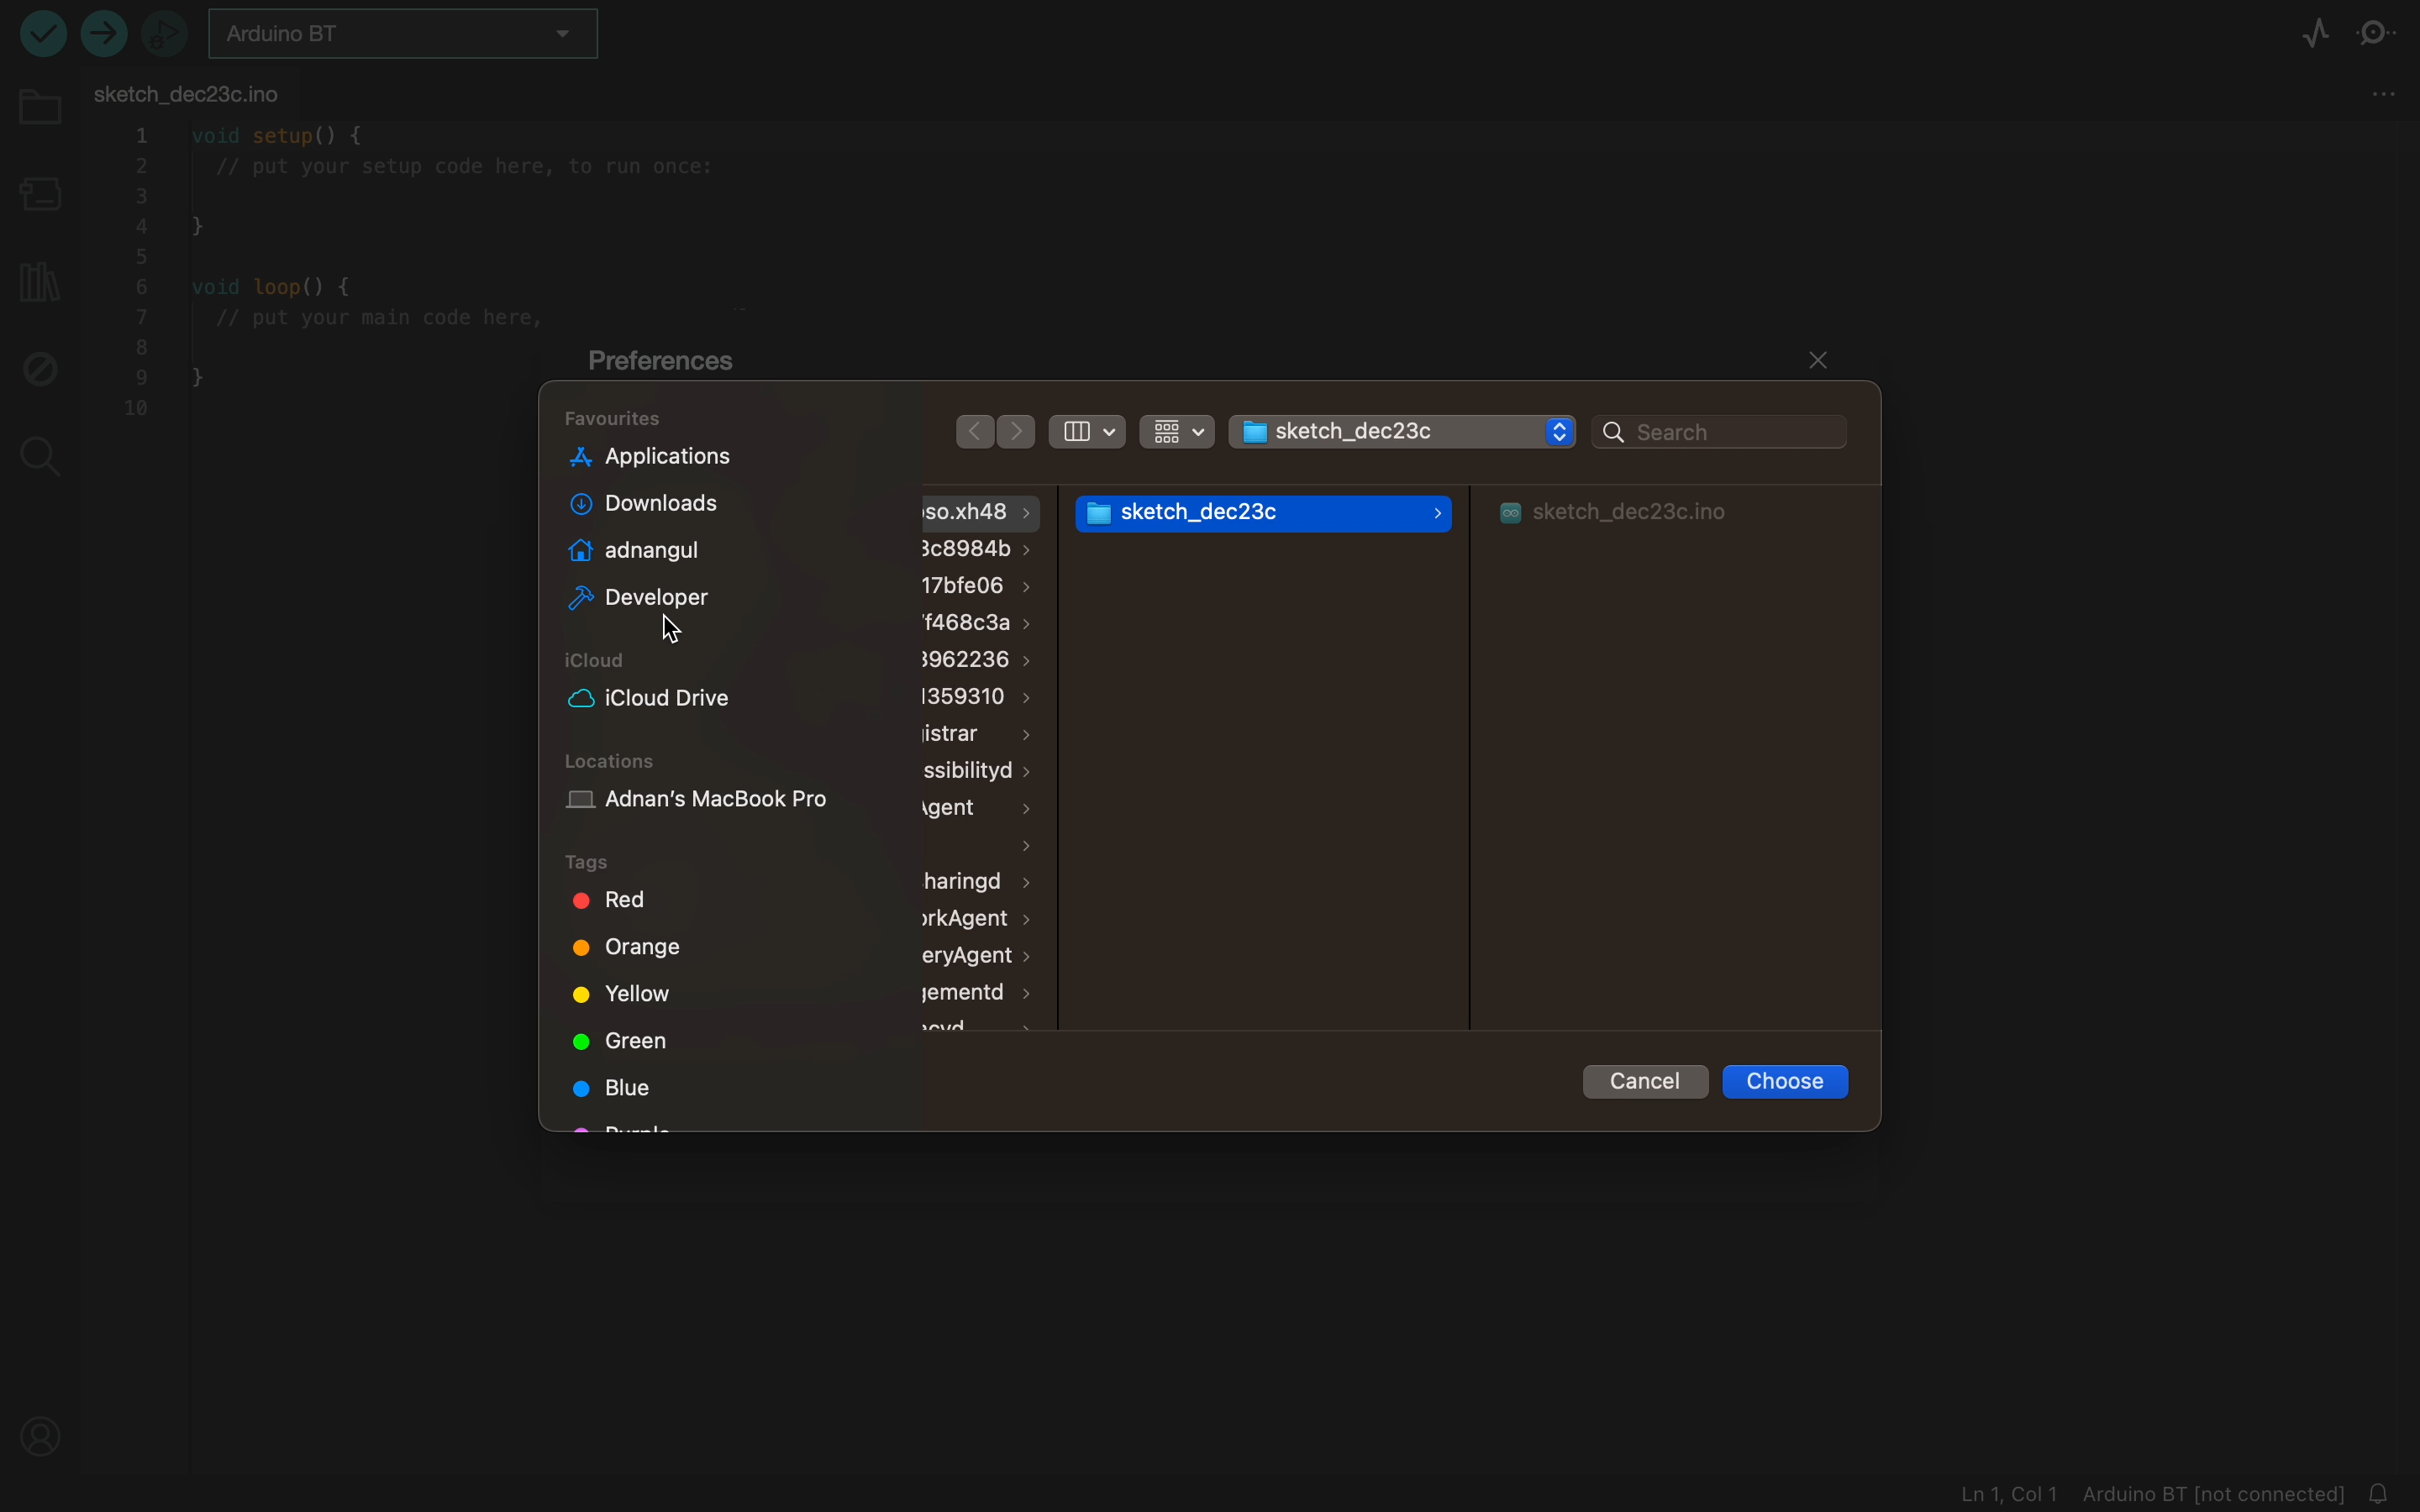  Describe the element at coordinates (615, 1044) in the screenshot. I see `green` at that location.